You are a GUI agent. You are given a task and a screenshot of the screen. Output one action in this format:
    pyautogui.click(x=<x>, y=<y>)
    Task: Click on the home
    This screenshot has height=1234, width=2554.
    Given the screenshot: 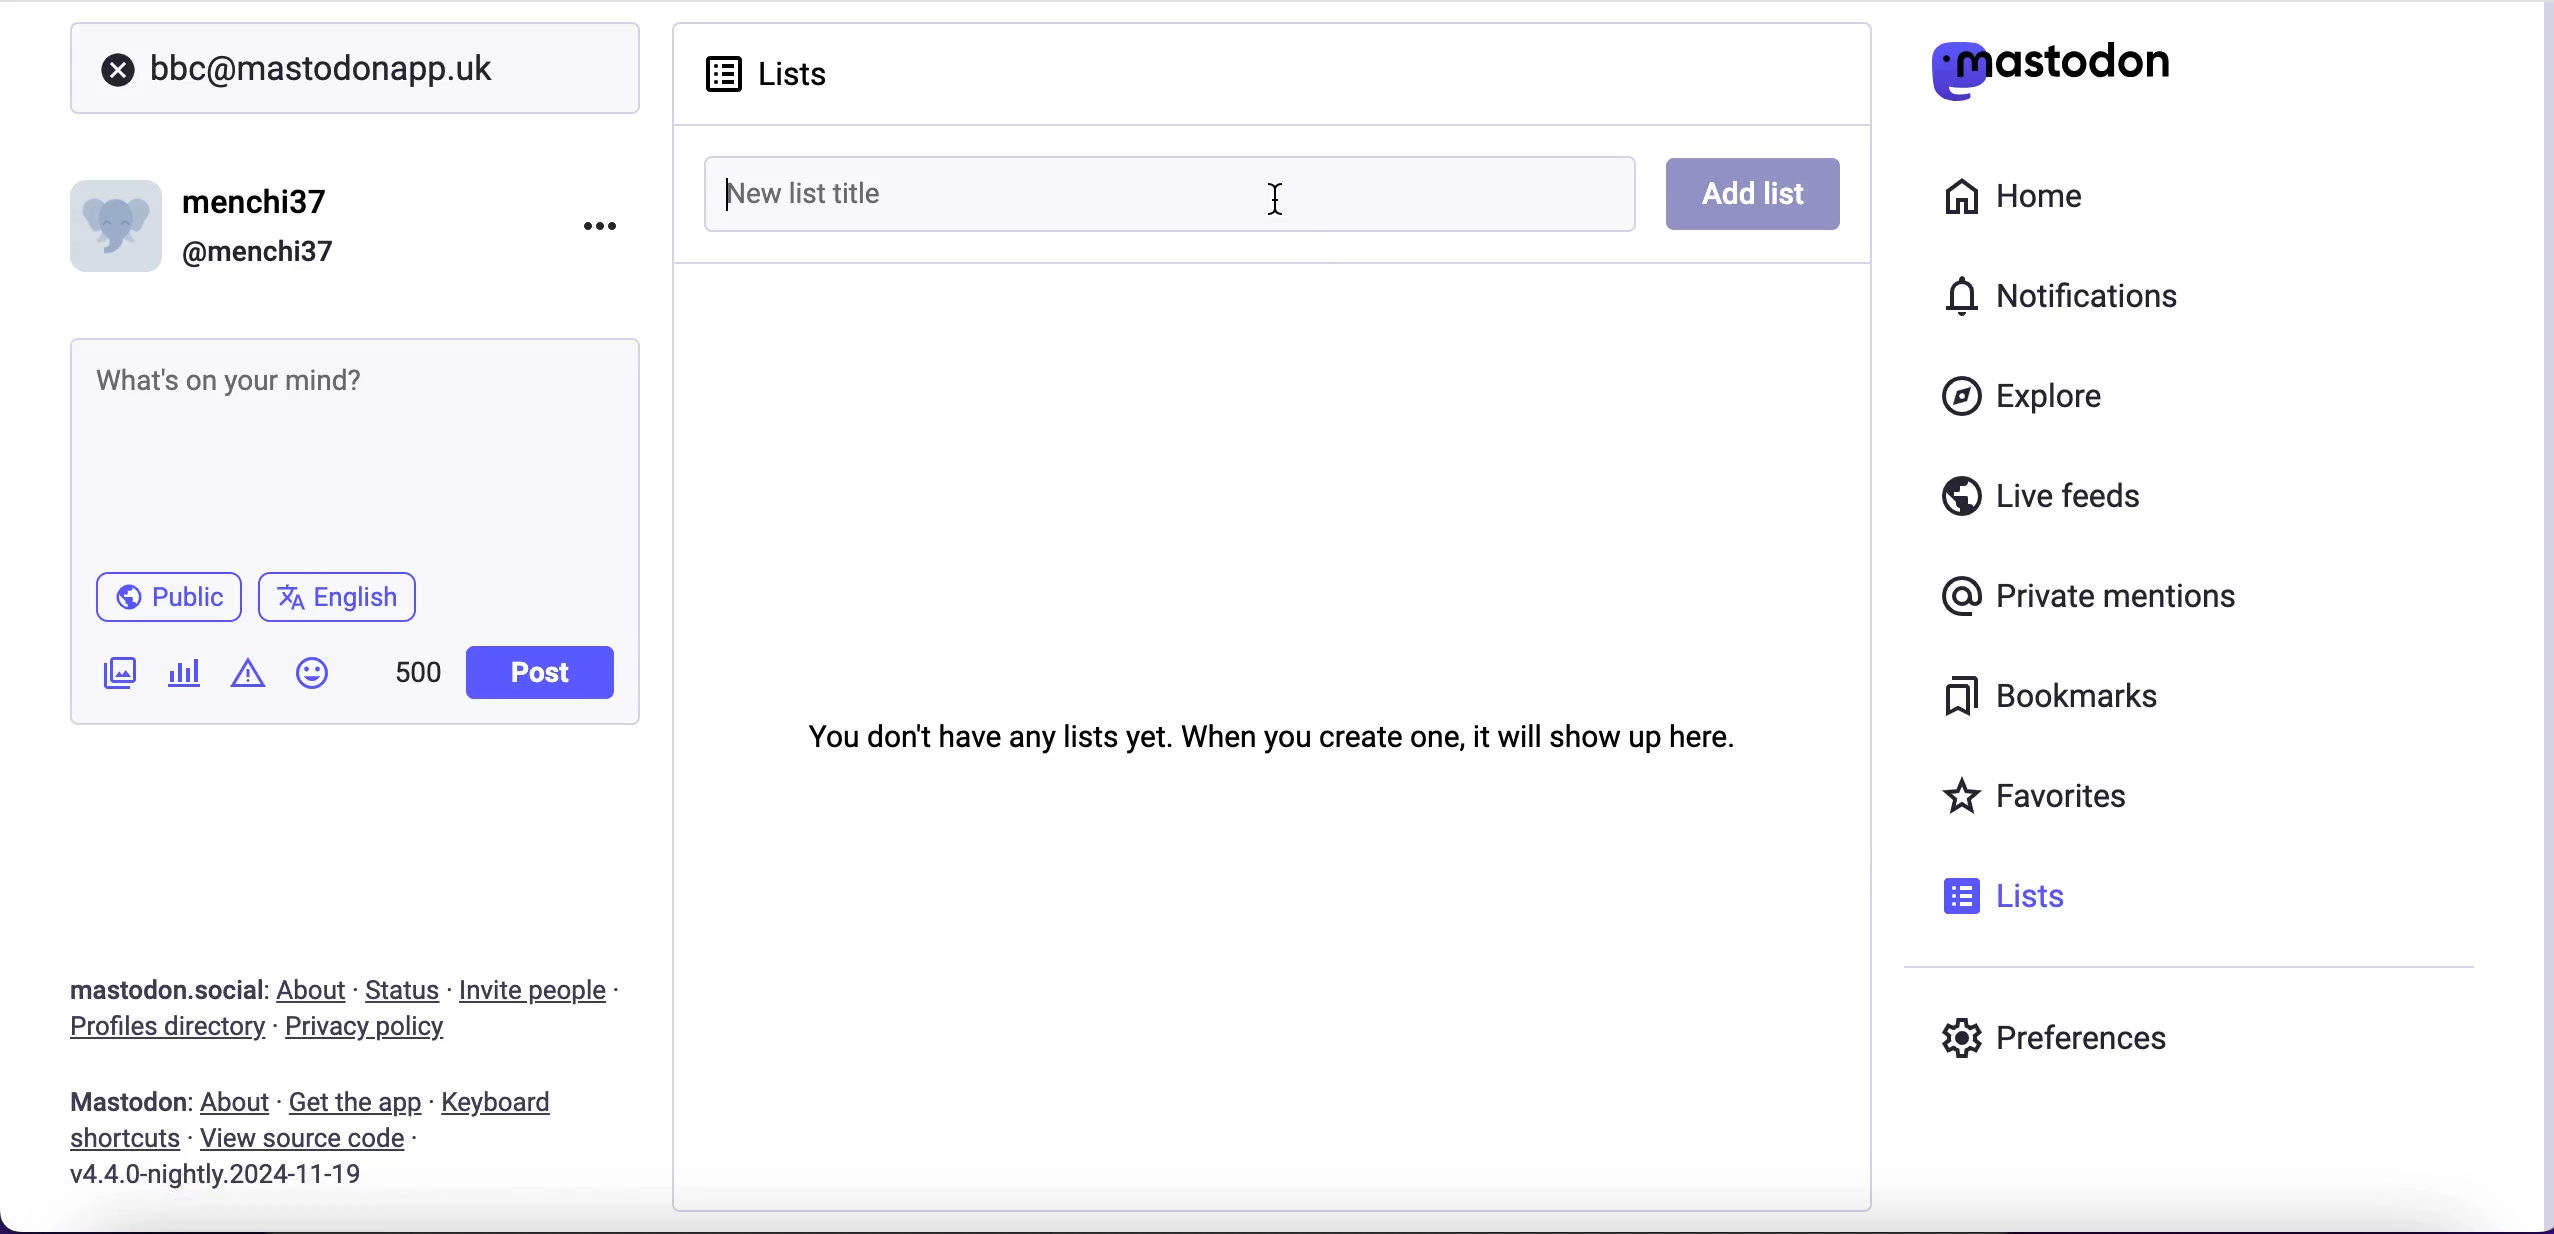 What is the action you would take?
    pyautogui.click(x=2022, y=194)
    